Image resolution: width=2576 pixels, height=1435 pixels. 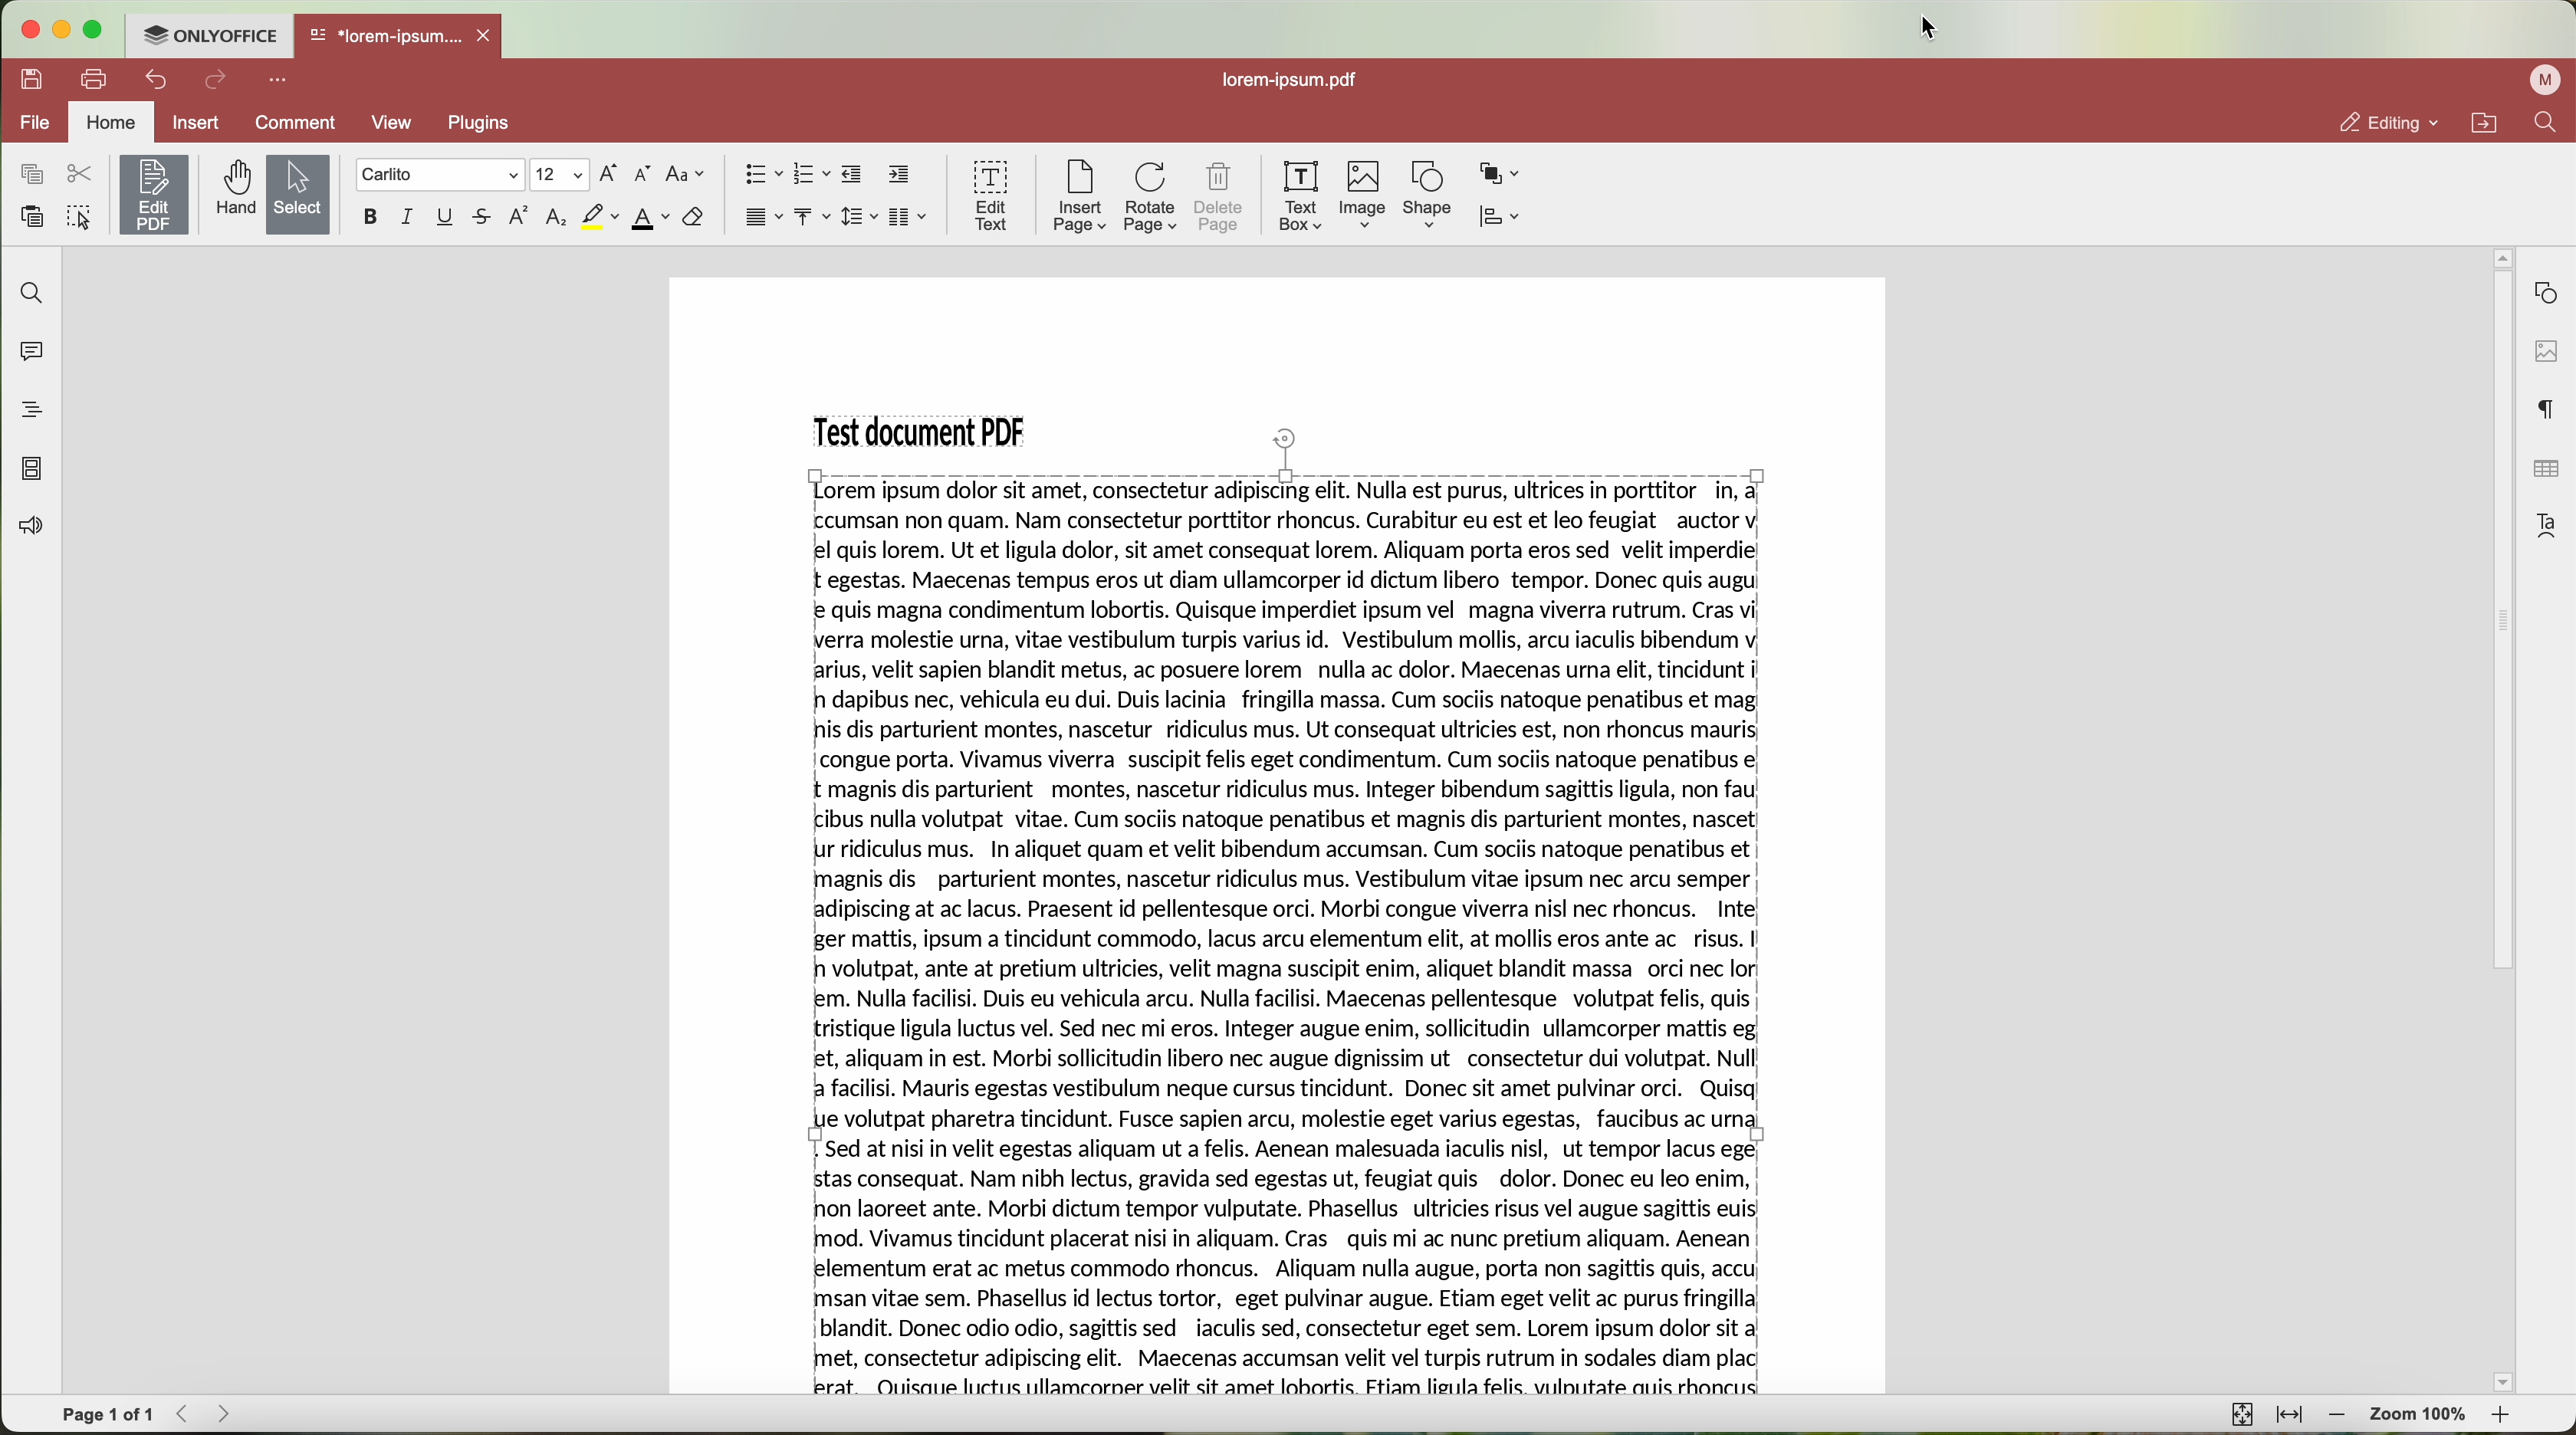 What do you see at coordinates (901, 175) in the screenshot?
I see `increase indent` at bounding box center [901, 175].